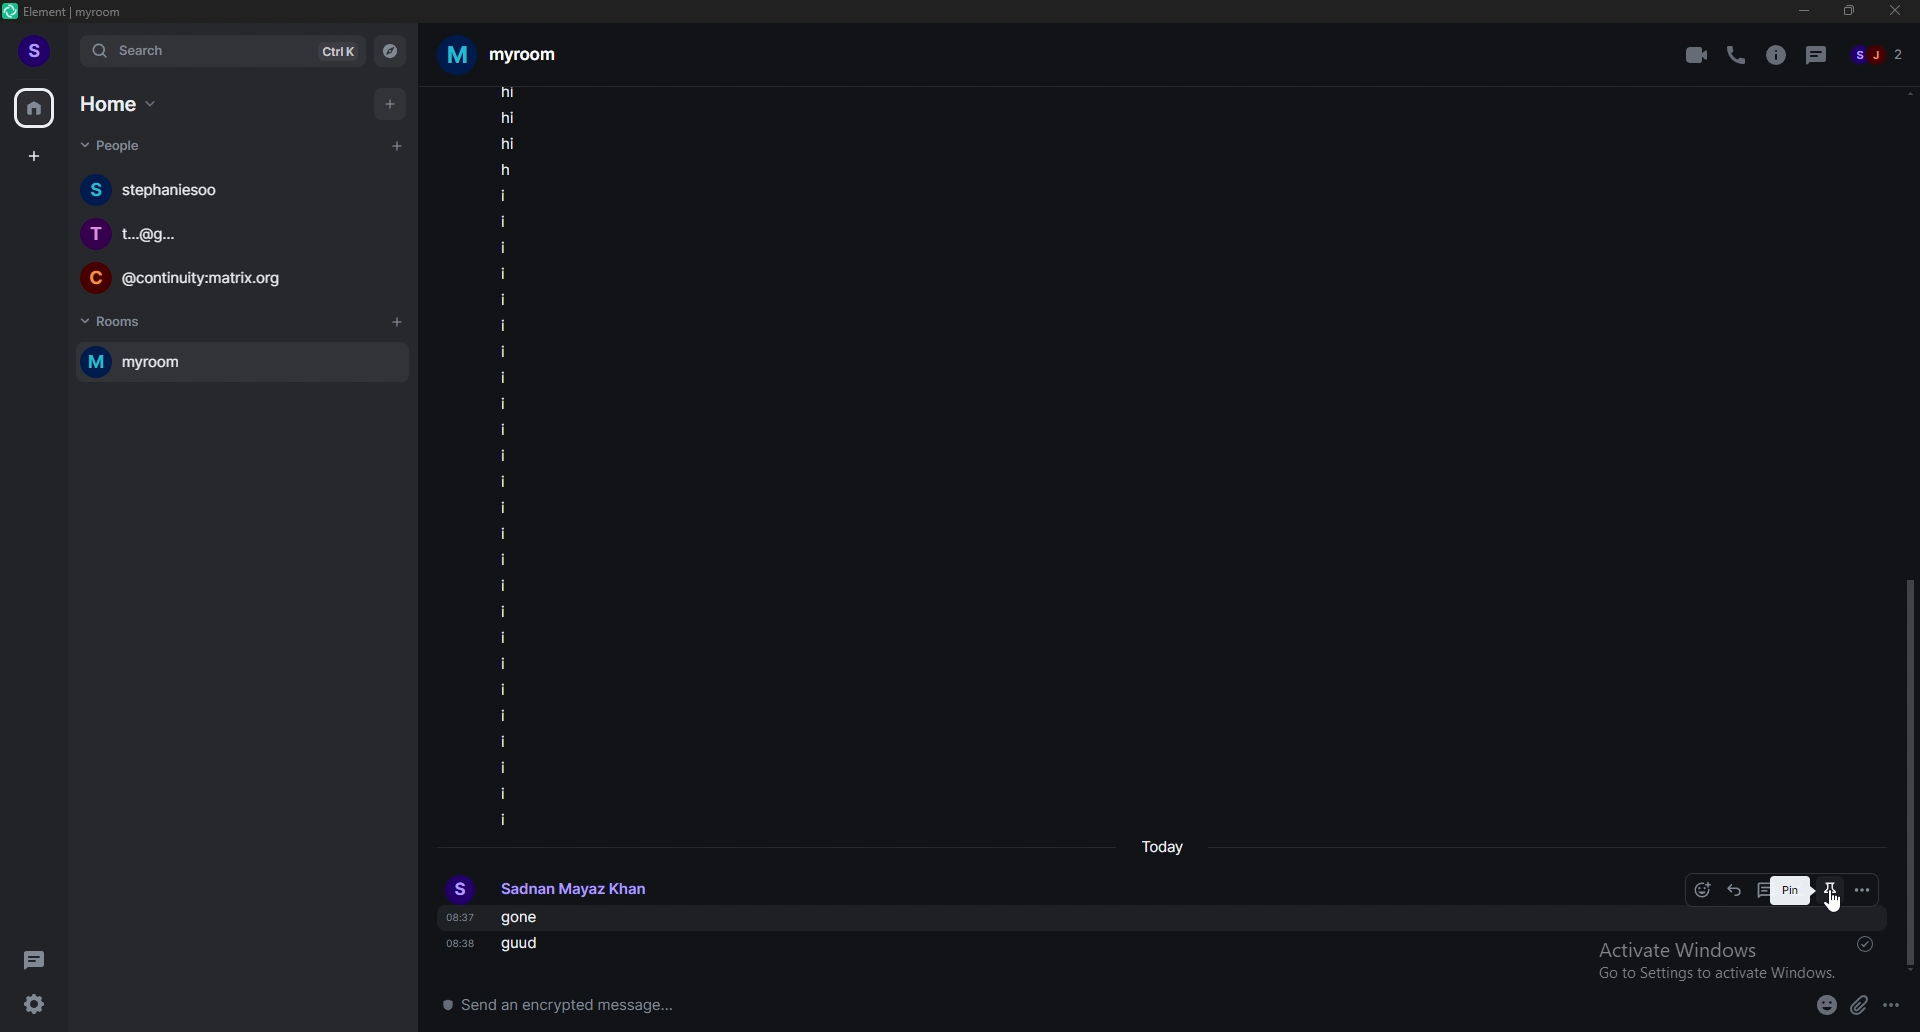 The width and height of the screenshot is (1920, 1032). Describe the element at coordinates (38, 52) in the screenshot. I see `profile` at that location.